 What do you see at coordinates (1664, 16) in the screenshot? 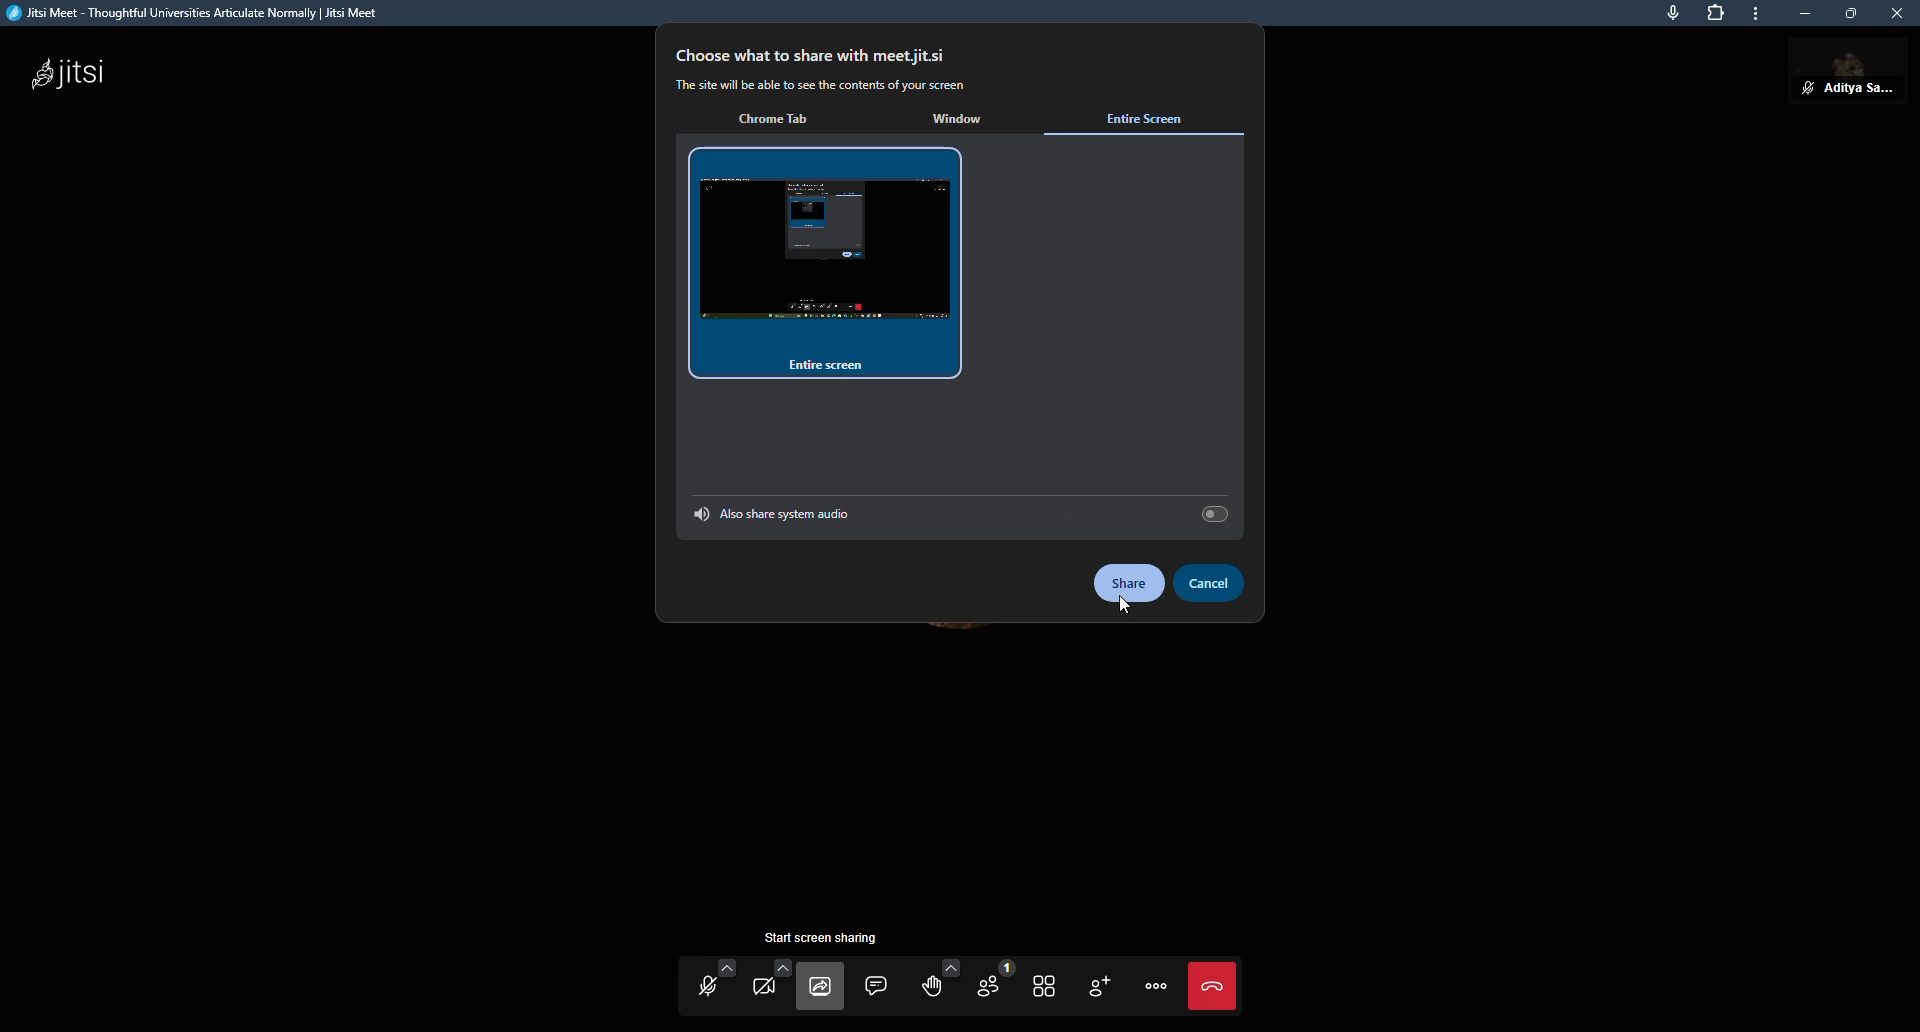
I see `microphone` at bounding box center [1664, 16].